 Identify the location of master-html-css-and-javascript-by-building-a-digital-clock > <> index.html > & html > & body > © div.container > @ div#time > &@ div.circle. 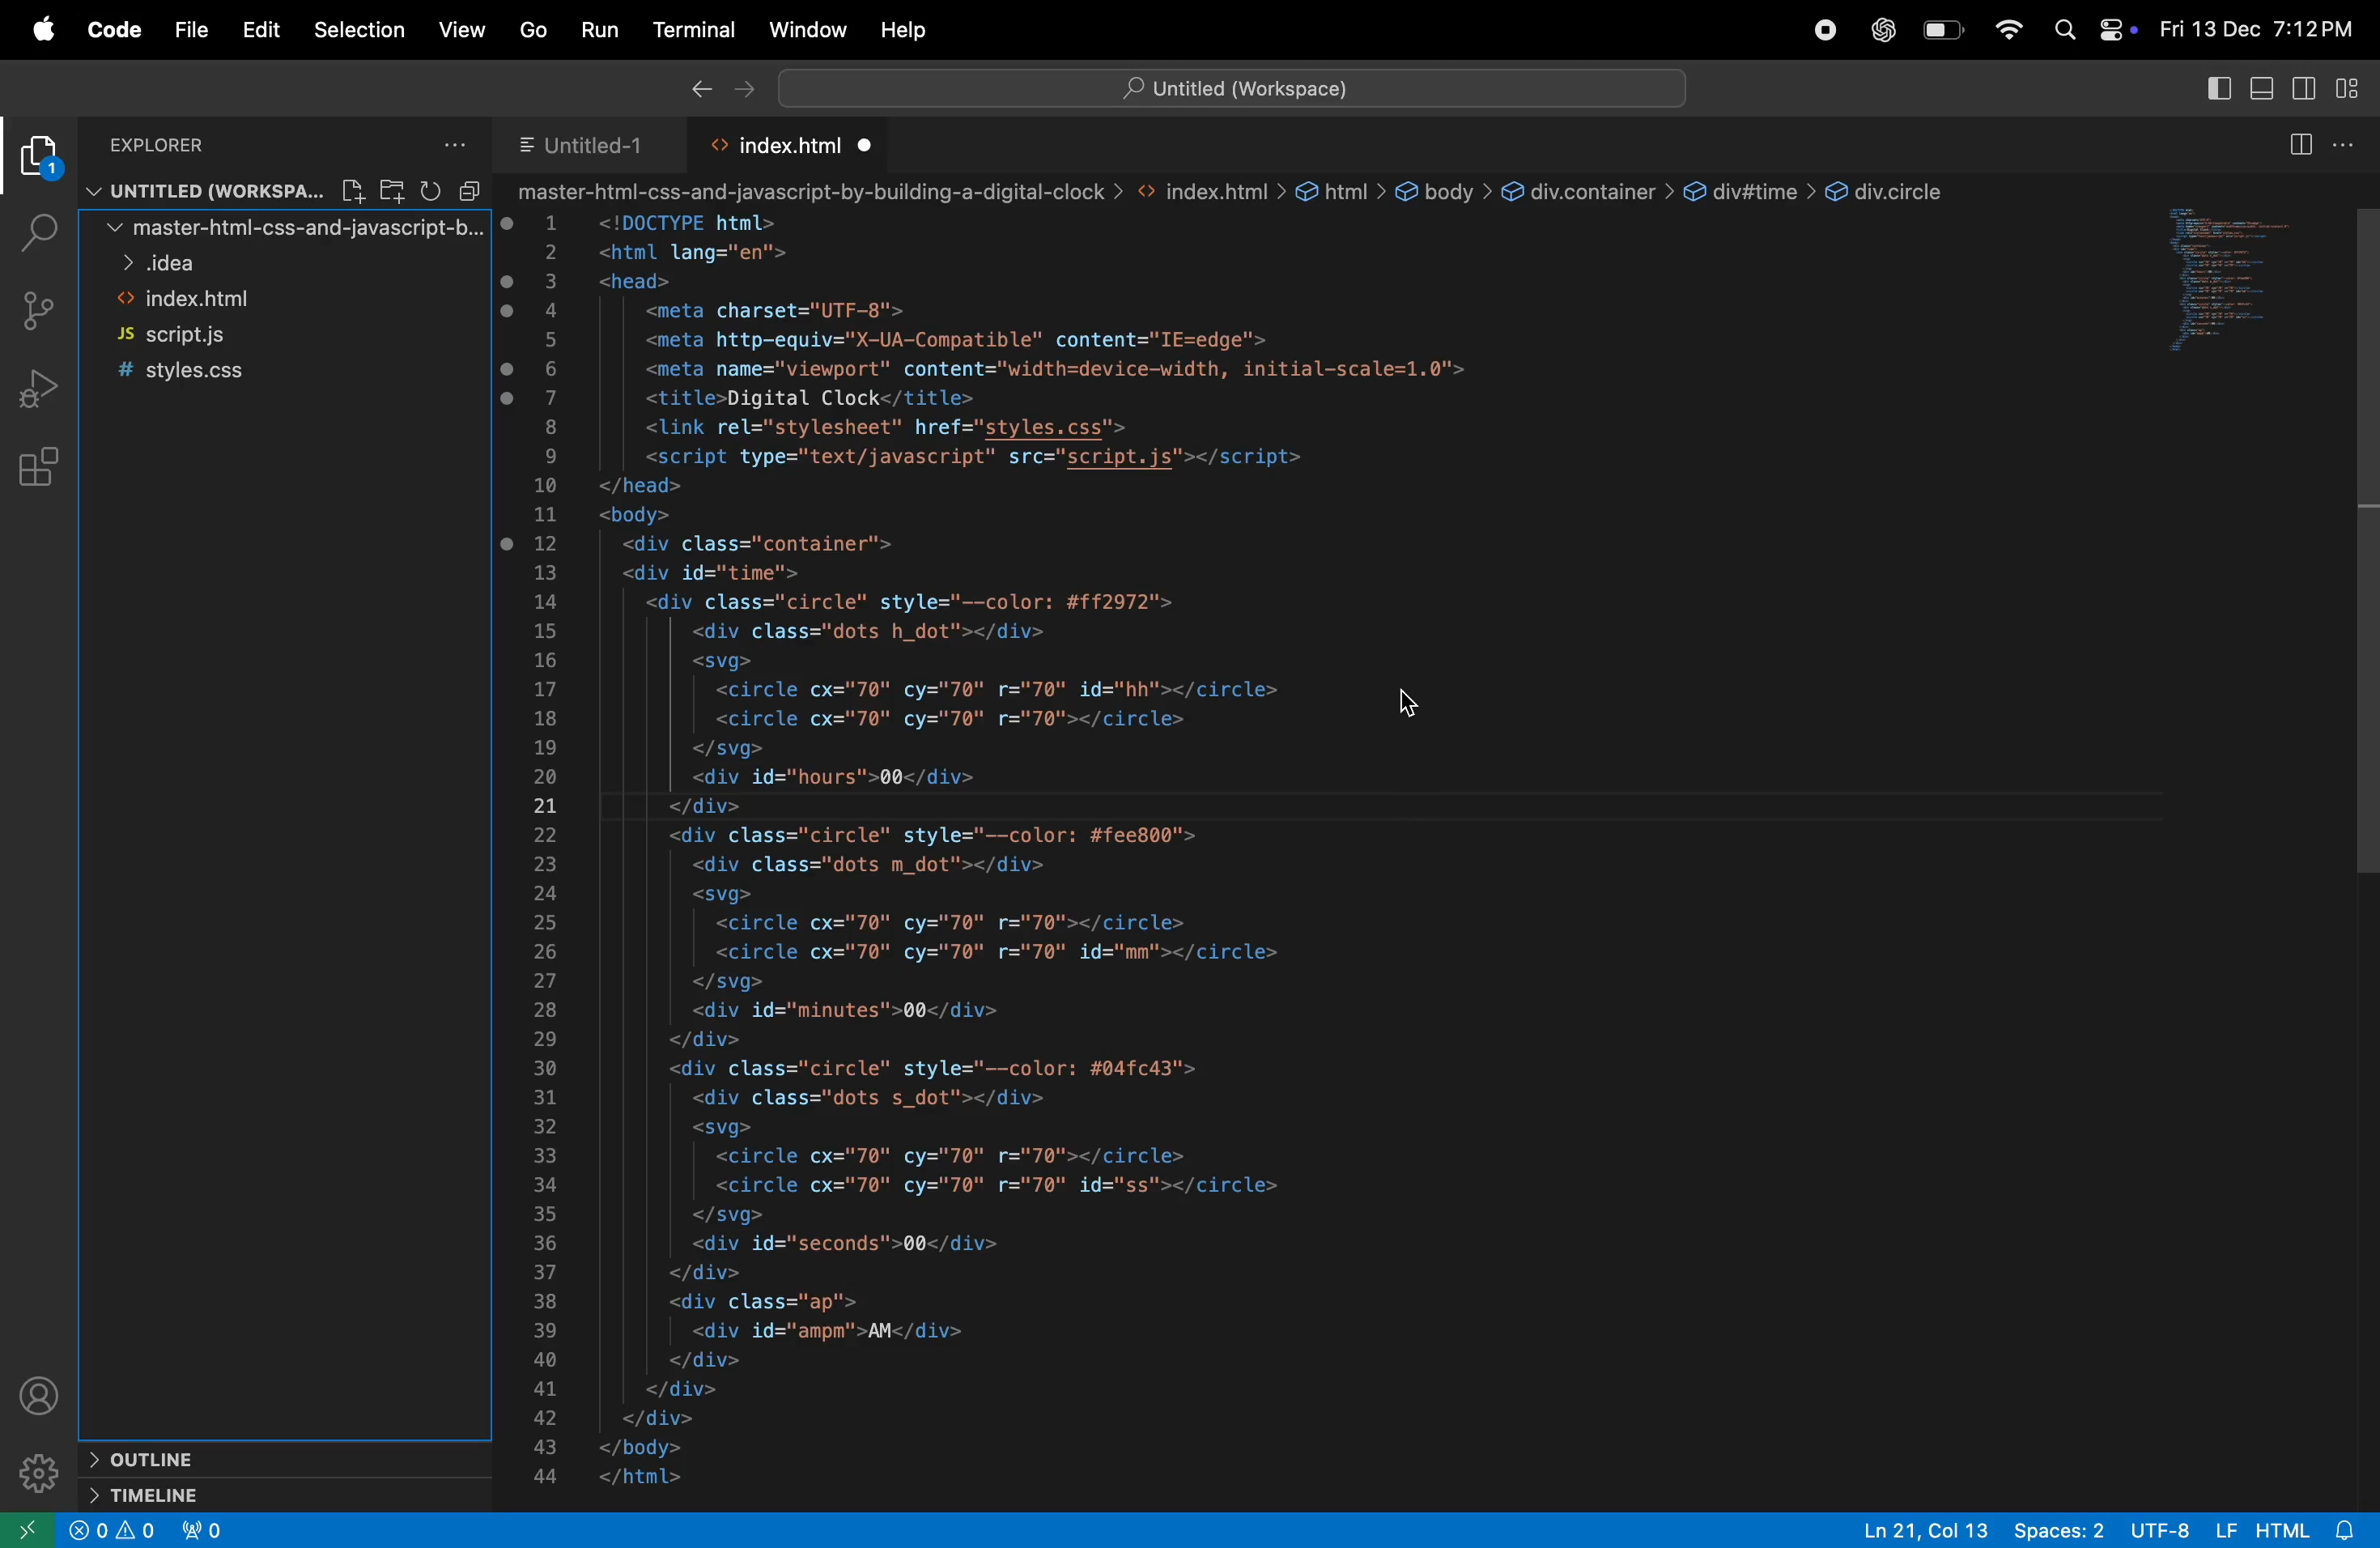
(1234, 193).